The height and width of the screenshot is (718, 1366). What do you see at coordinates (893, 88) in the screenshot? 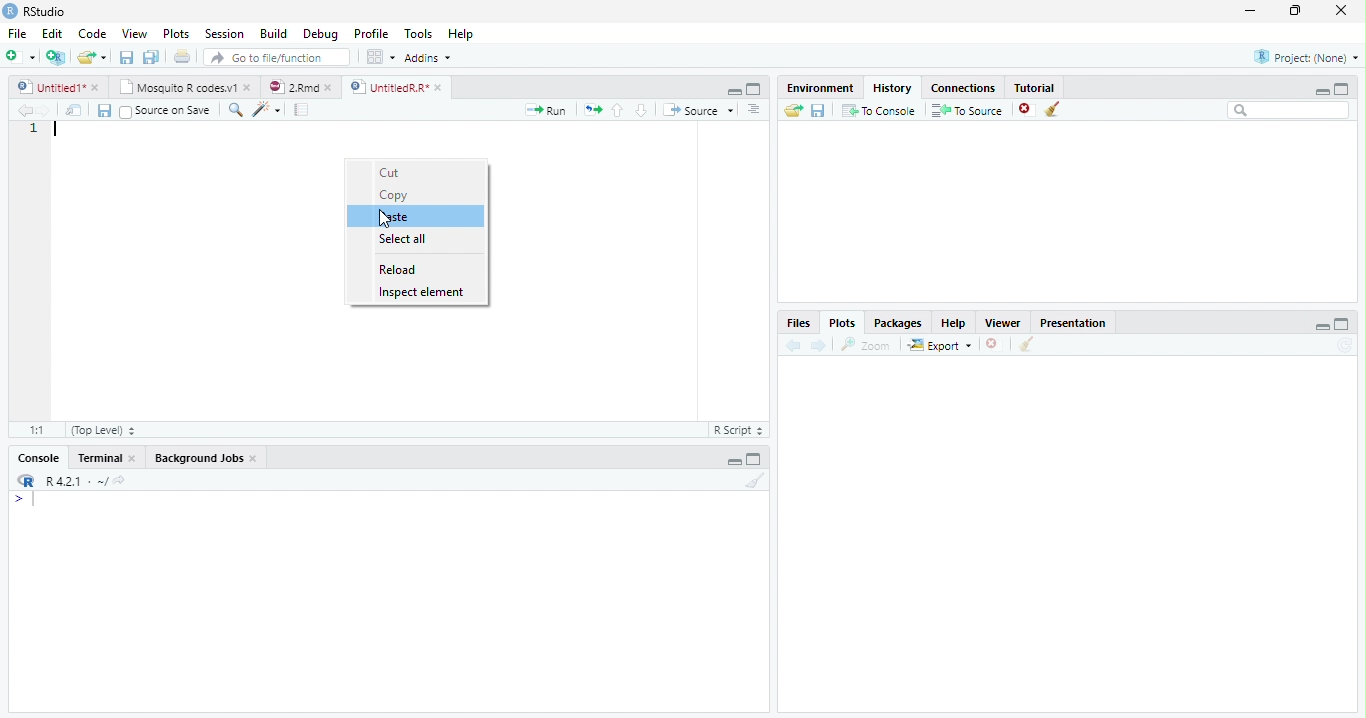
I see `History` at bounding box center [893, 88].